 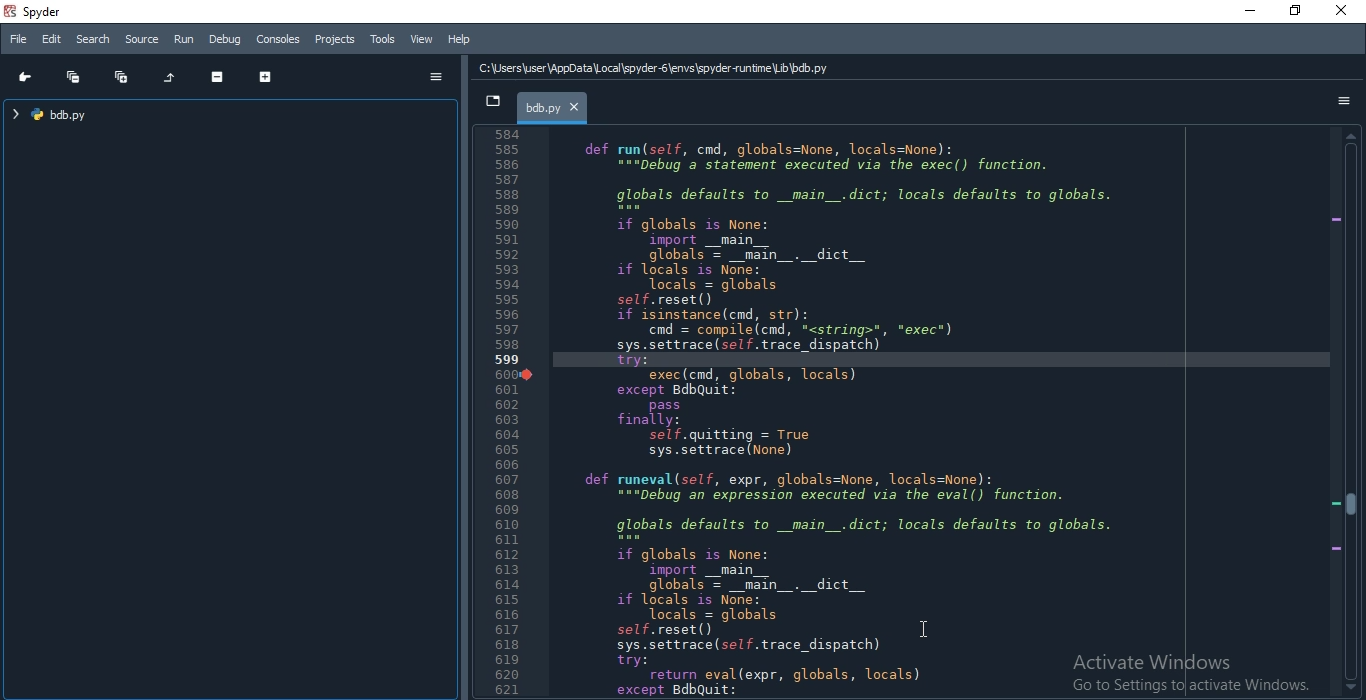 What do you see at coordinates (1295, 12) in the screenshot?
I see `restore` at bounding box center [1295, 12].